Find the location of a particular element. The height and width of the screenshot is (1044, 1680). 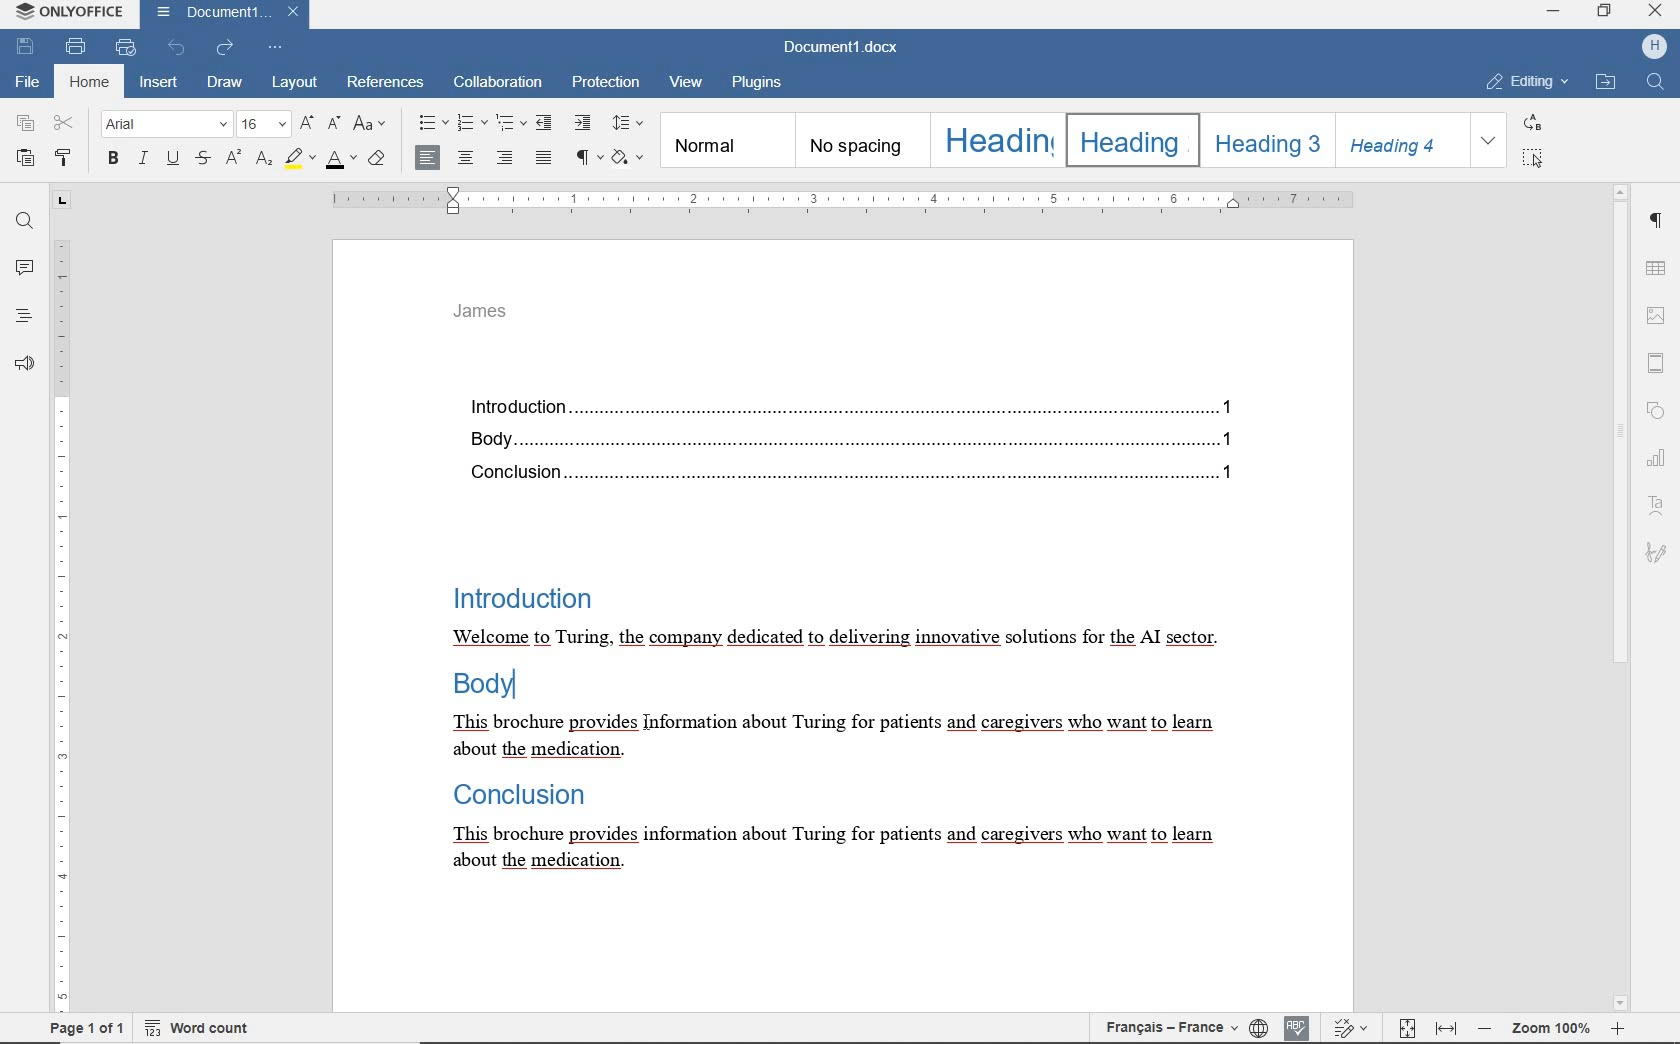

CUSTOMIZE QUICK ACCESS TOOLBAR is located at coordinates (276, 48).